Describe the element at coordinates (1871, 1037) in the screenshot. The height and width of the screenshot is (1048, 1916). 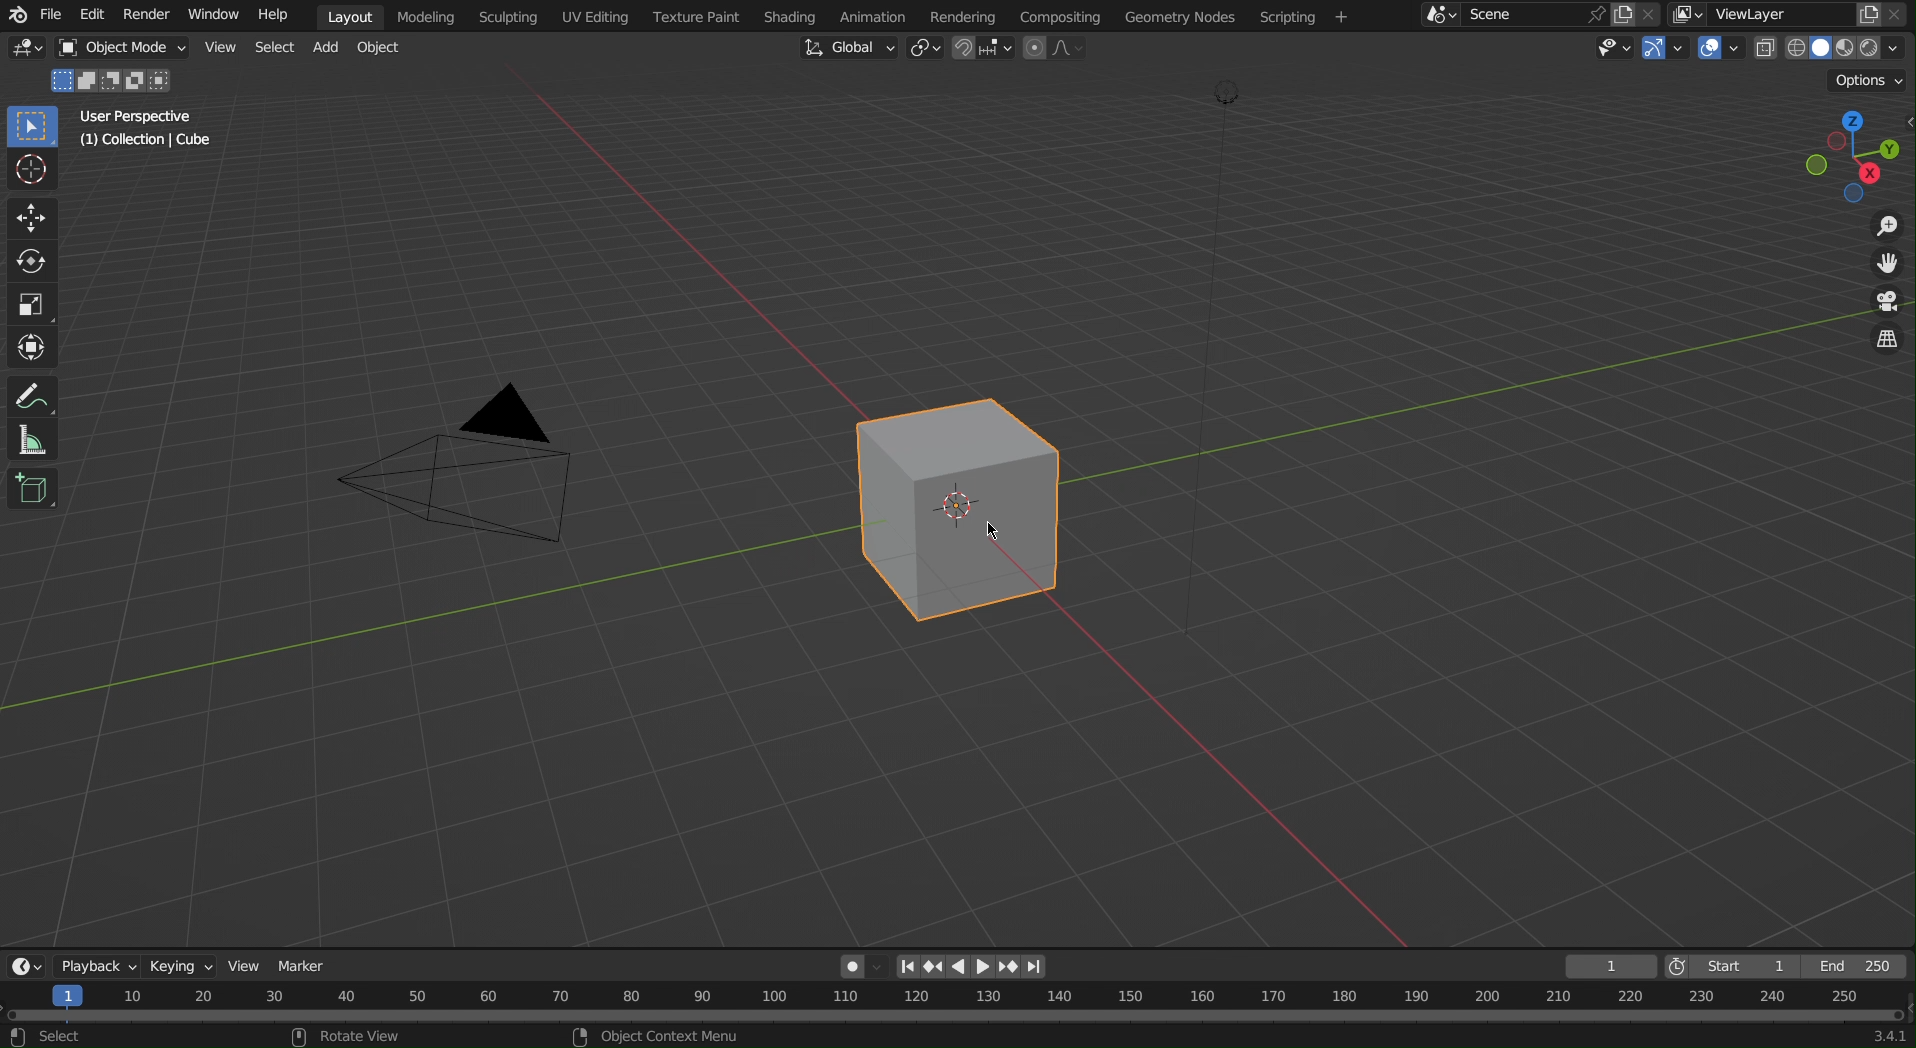
I see `341` at that location.